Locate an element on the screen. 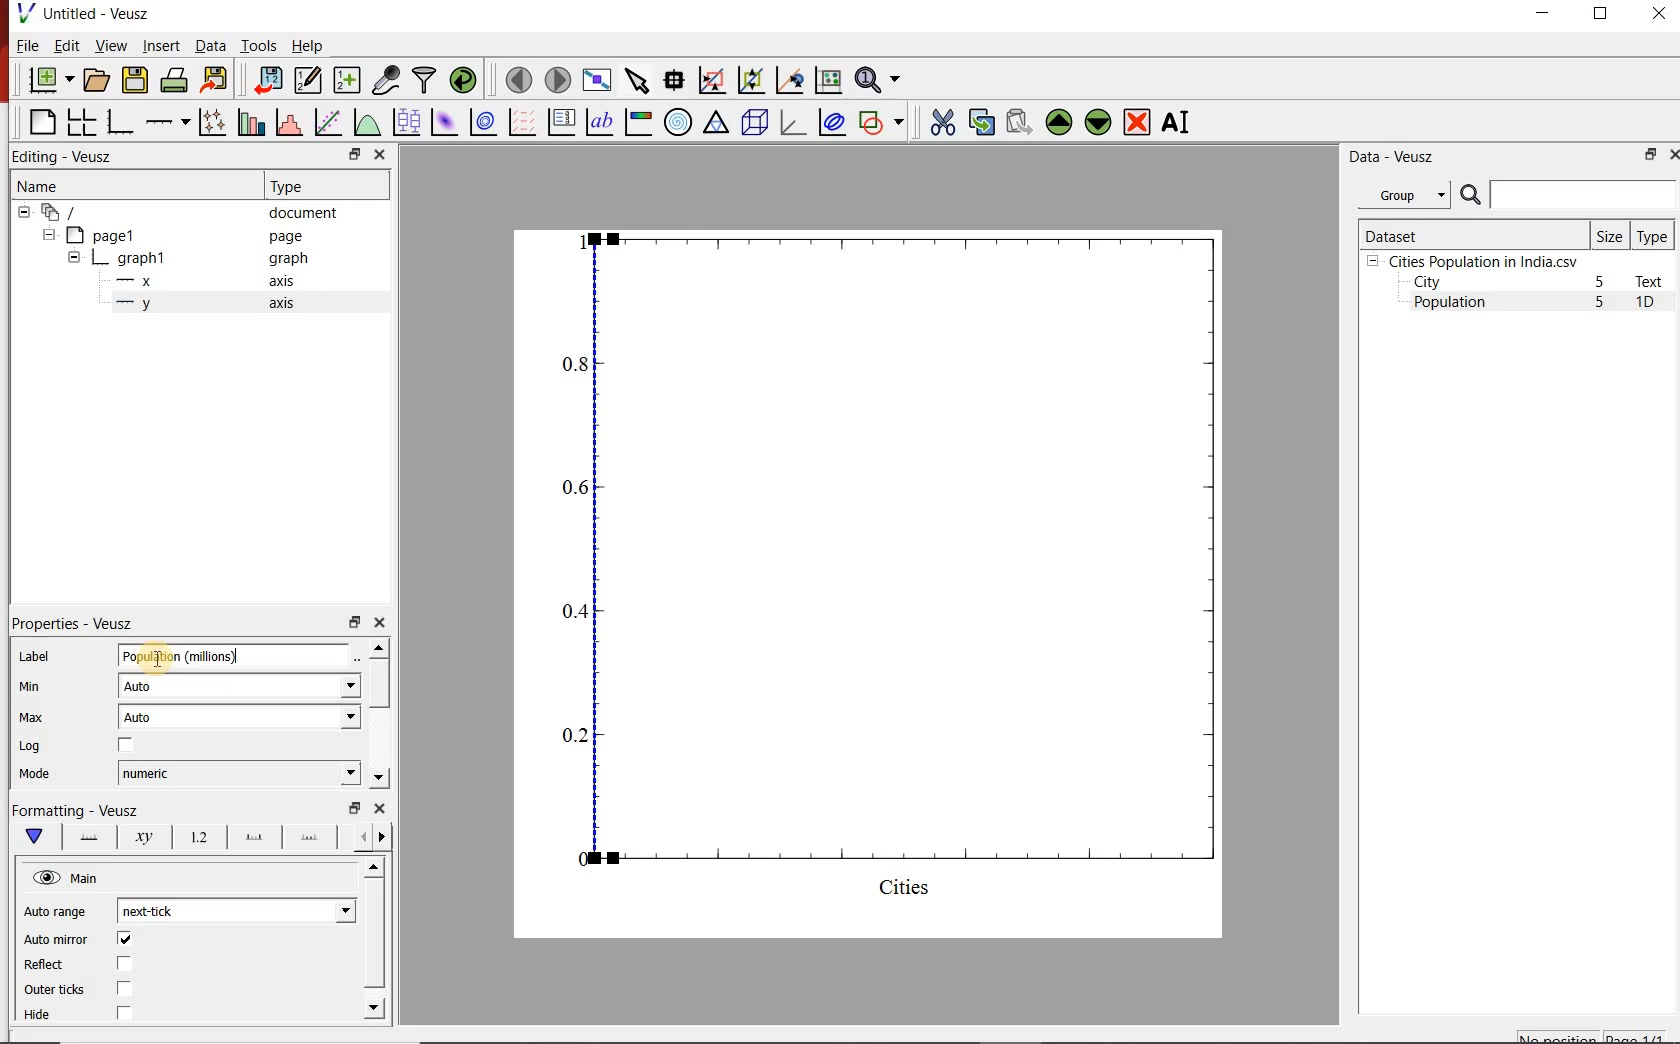  histogram of a dataset is located at coordinates (286, 122).